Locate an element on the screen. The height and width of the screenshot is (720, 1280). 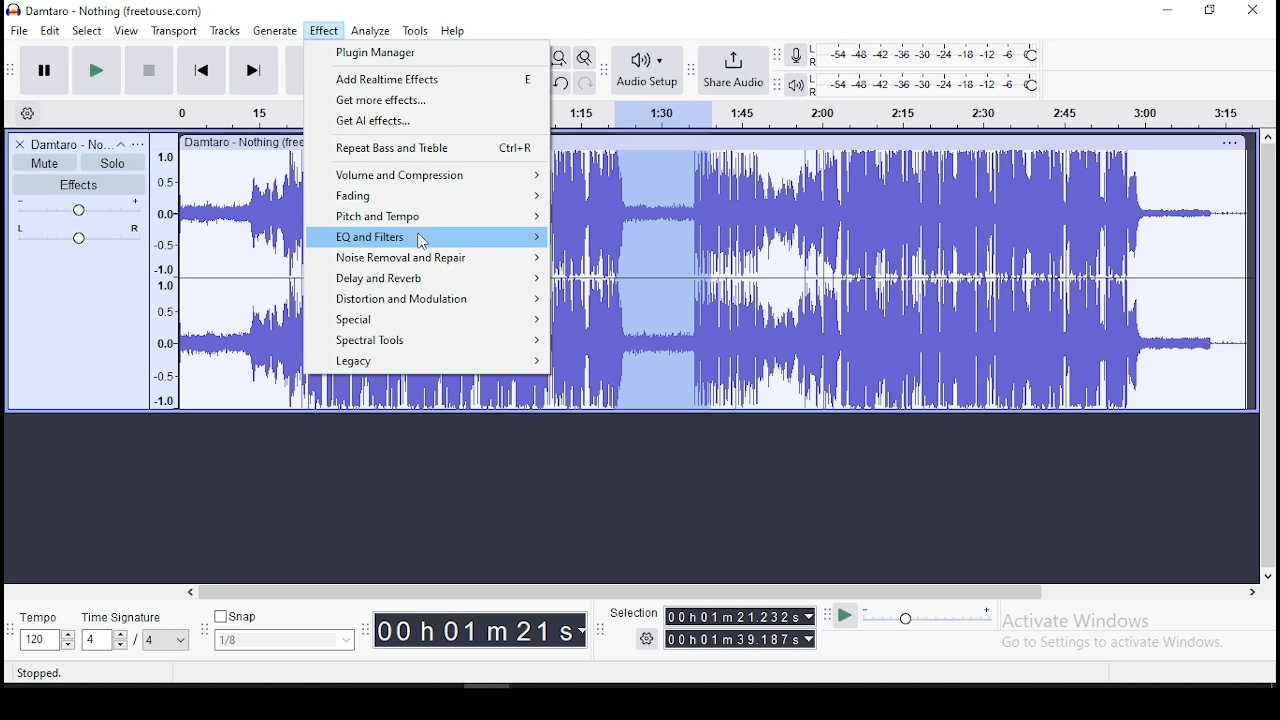
pause is located at coordinates (46, 71).